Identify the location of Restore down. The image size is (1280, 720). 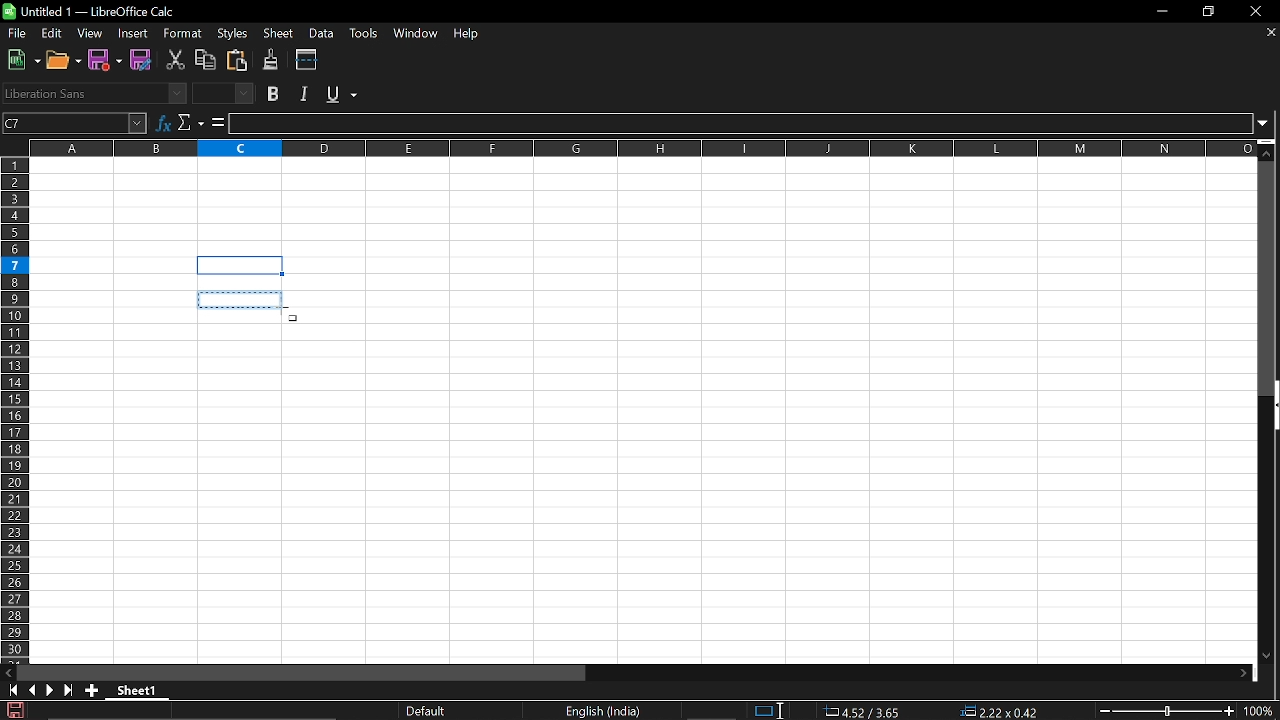
(1208, 13).